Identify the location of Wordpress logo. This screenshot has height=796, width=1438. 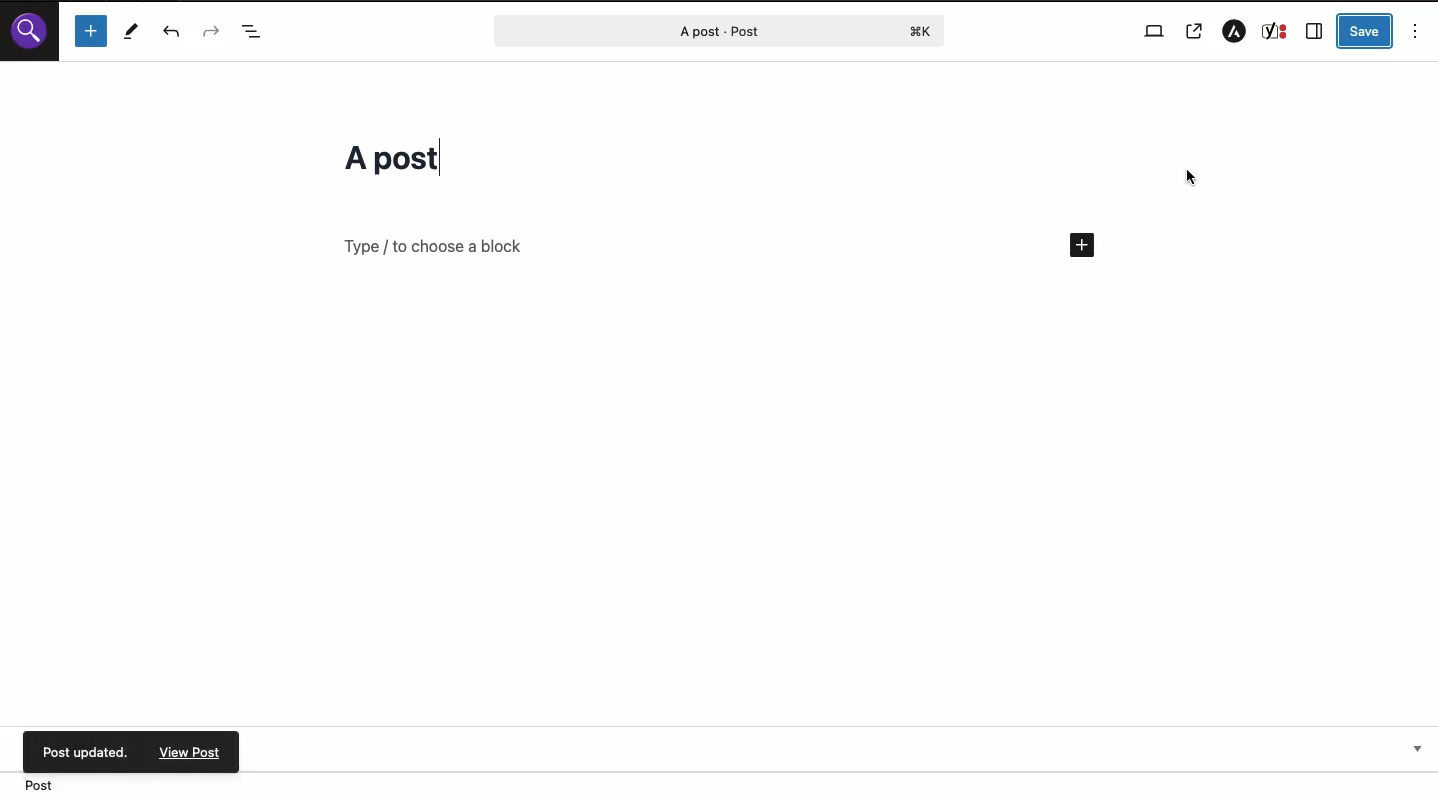
(30, 26).